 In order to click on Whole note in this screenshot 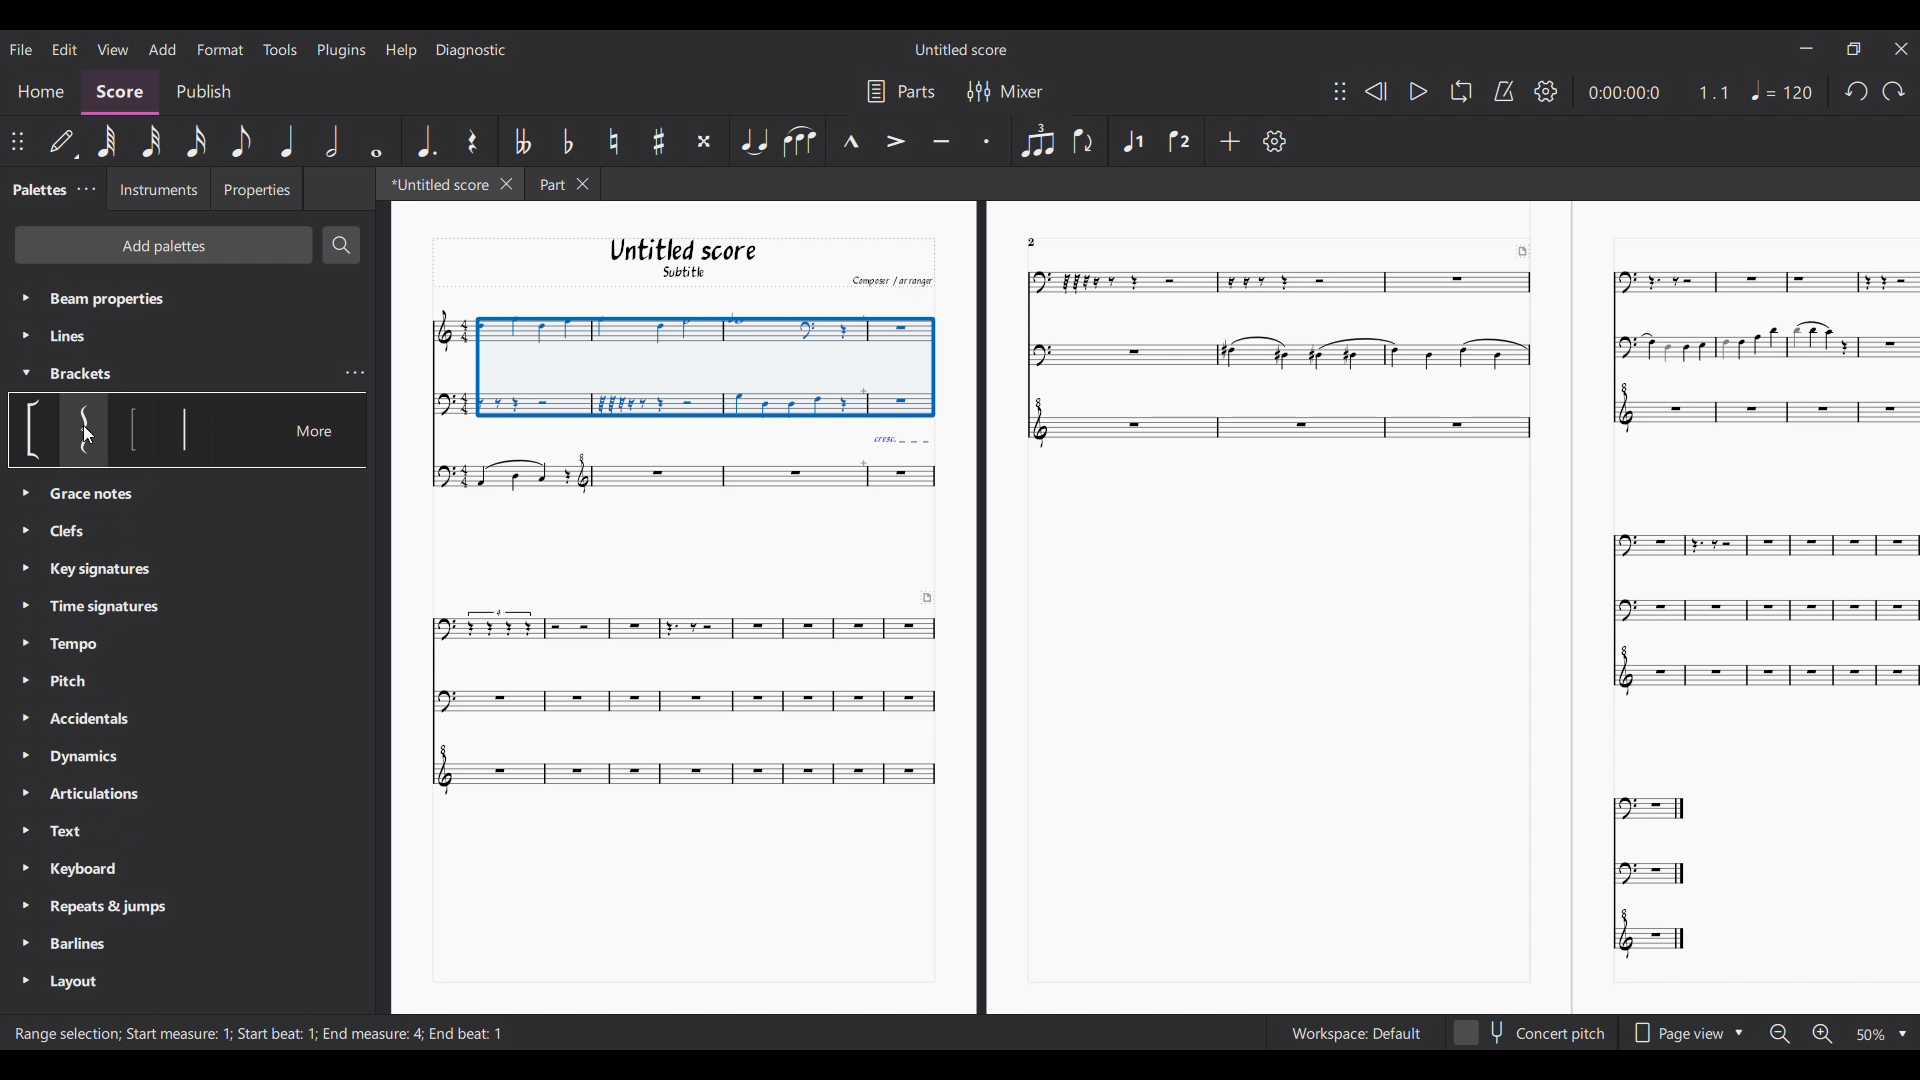, I will do `click(375, 141)`.